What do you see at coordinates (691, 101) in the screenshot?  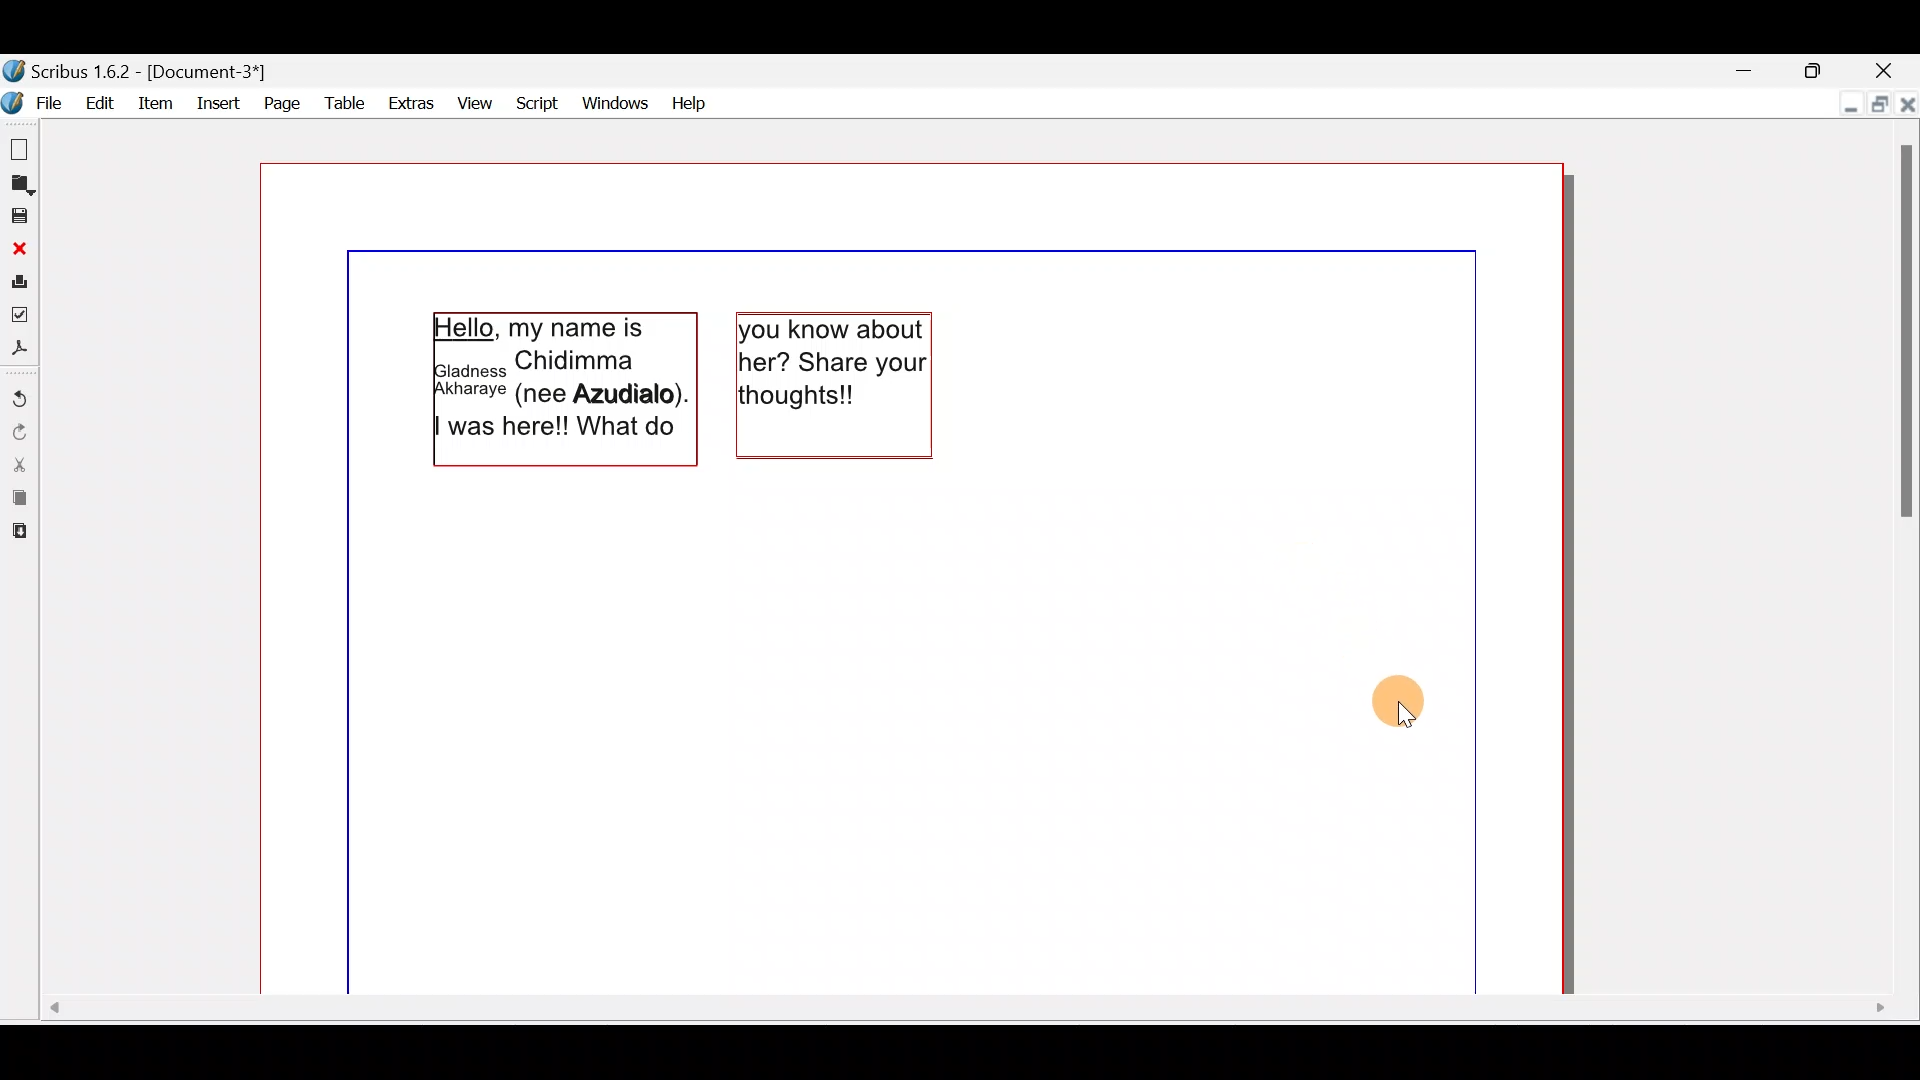 I see `Help` at bounding box center [691, 101].